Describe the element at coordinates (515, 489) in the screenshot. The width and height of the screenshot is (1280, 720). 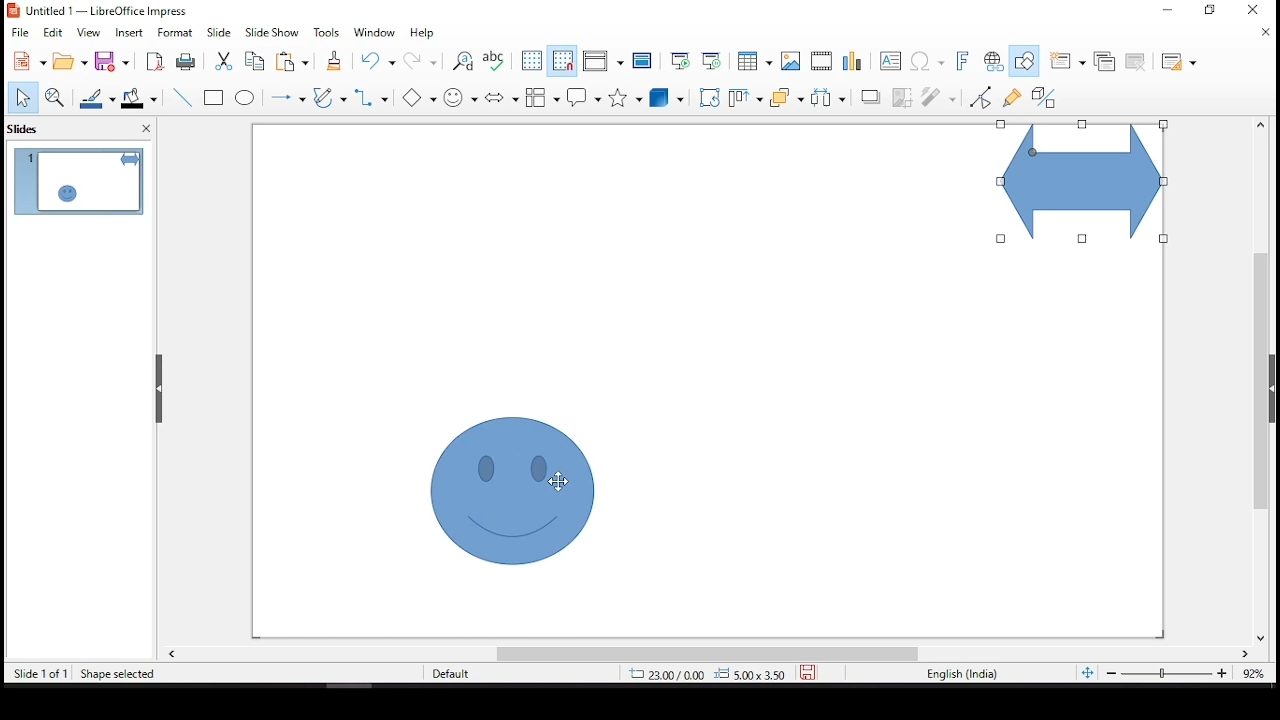
I see `shape` at that location.